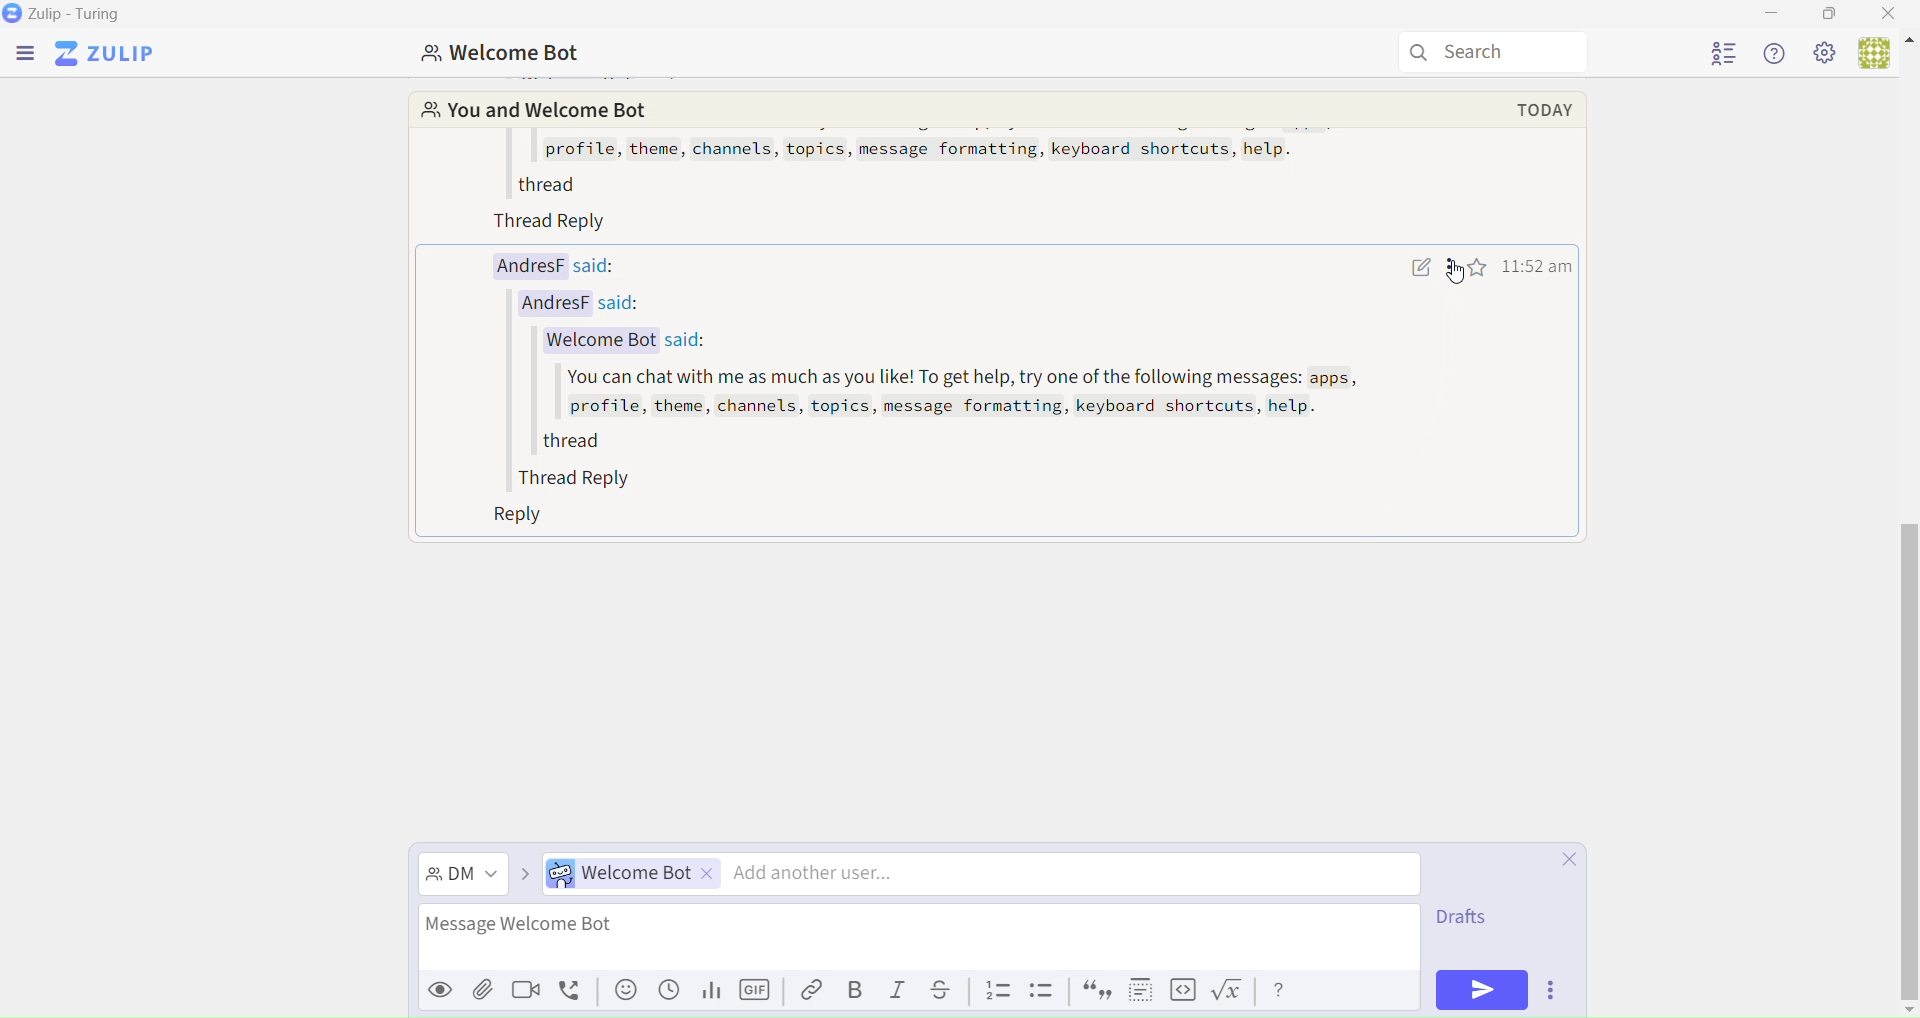 The width and height of the screenshot is (1920, 1018). What do you see at coordinates (1456, 919) in the screenshot?
I see `Draft` at bounding box center [1456, 919].